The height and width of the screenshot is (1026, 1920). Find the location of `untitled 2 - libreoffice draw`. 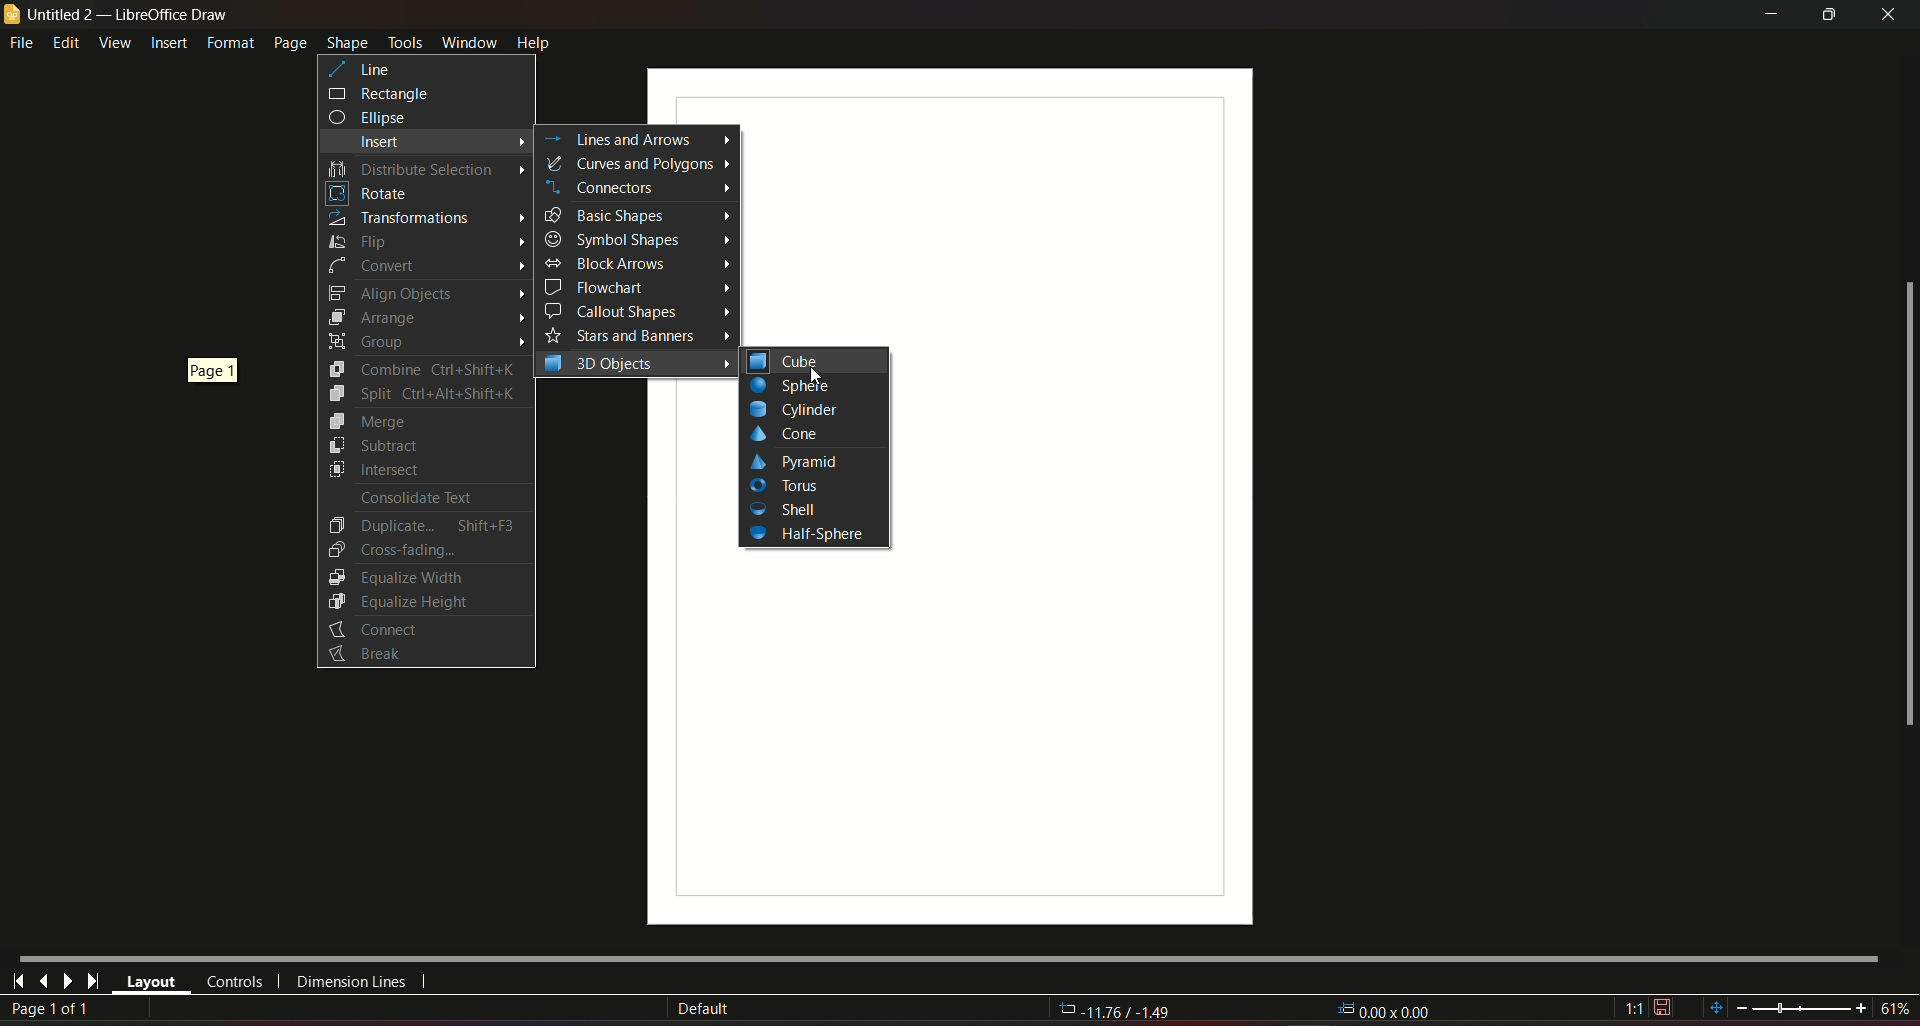

untitled 2 - libreoffice draw is located at coordinates (118, 15).